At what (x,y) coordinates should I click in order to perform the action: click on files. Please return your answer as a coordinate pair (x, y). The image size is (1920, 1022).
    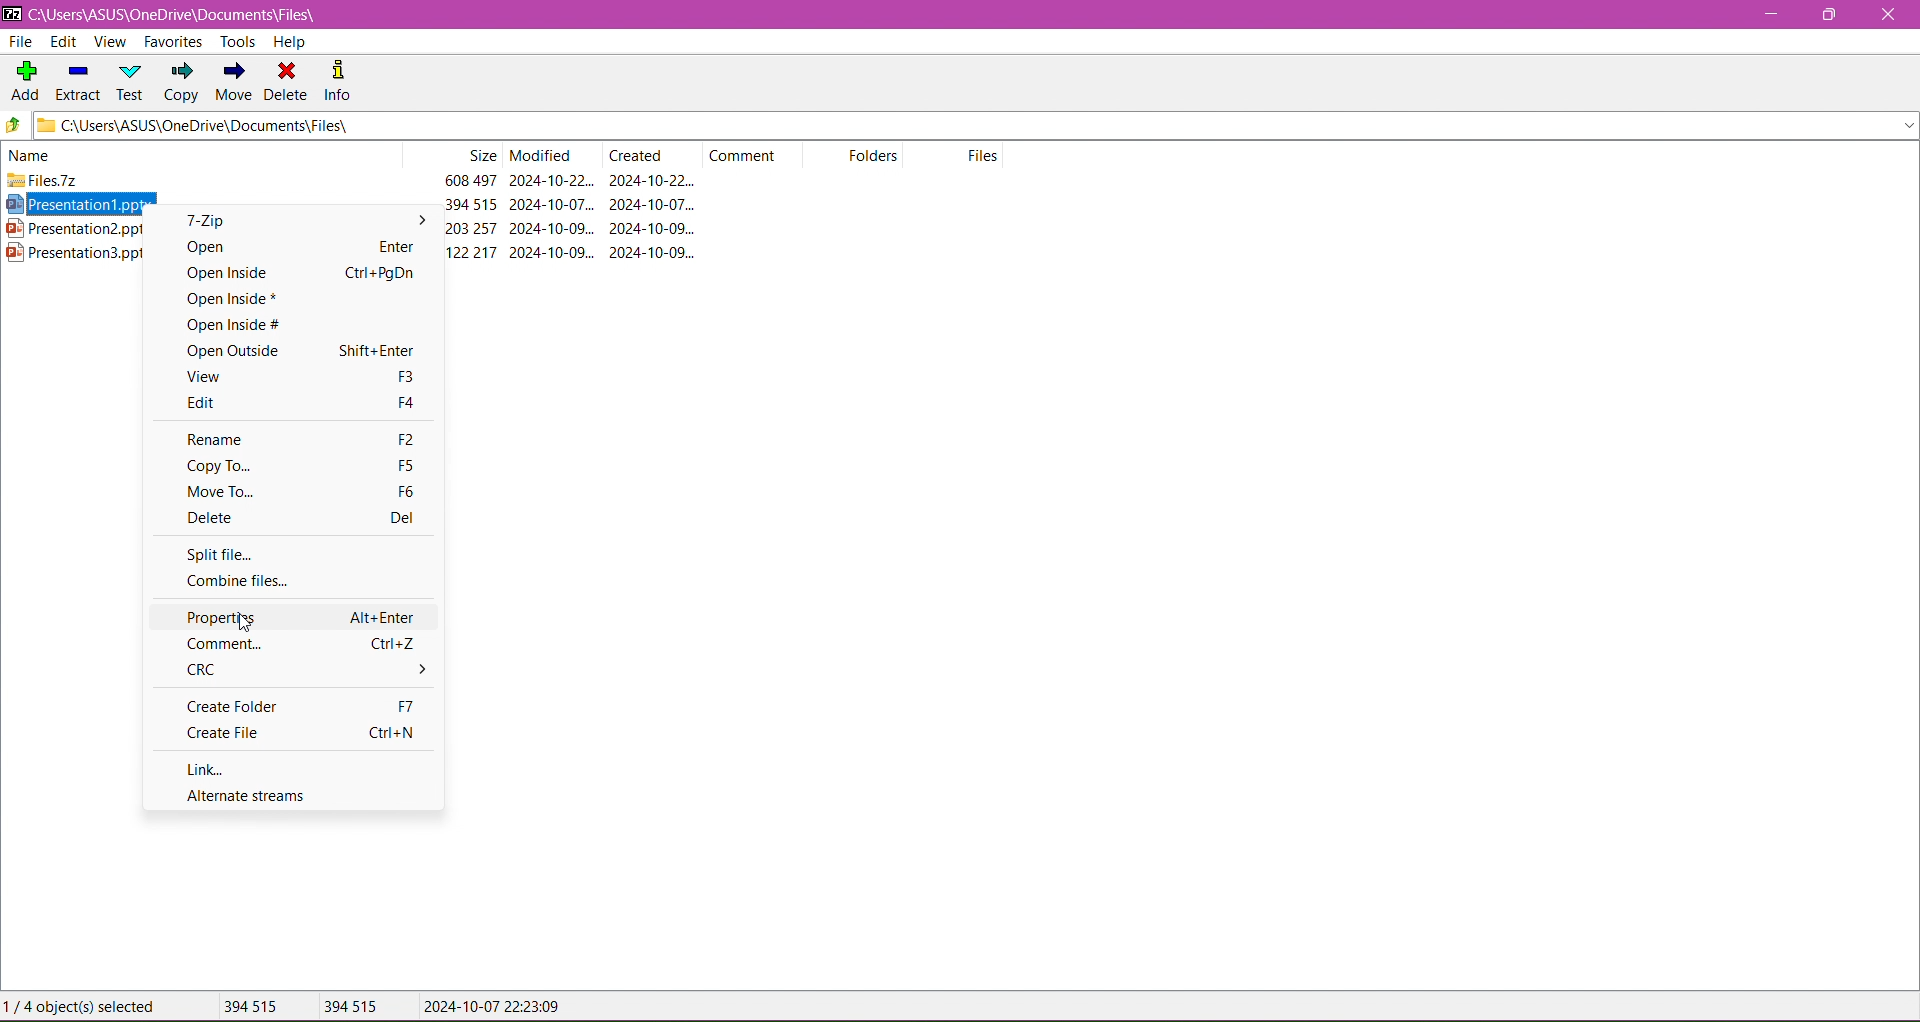
    Looking at the image, I should click on (983, 155).